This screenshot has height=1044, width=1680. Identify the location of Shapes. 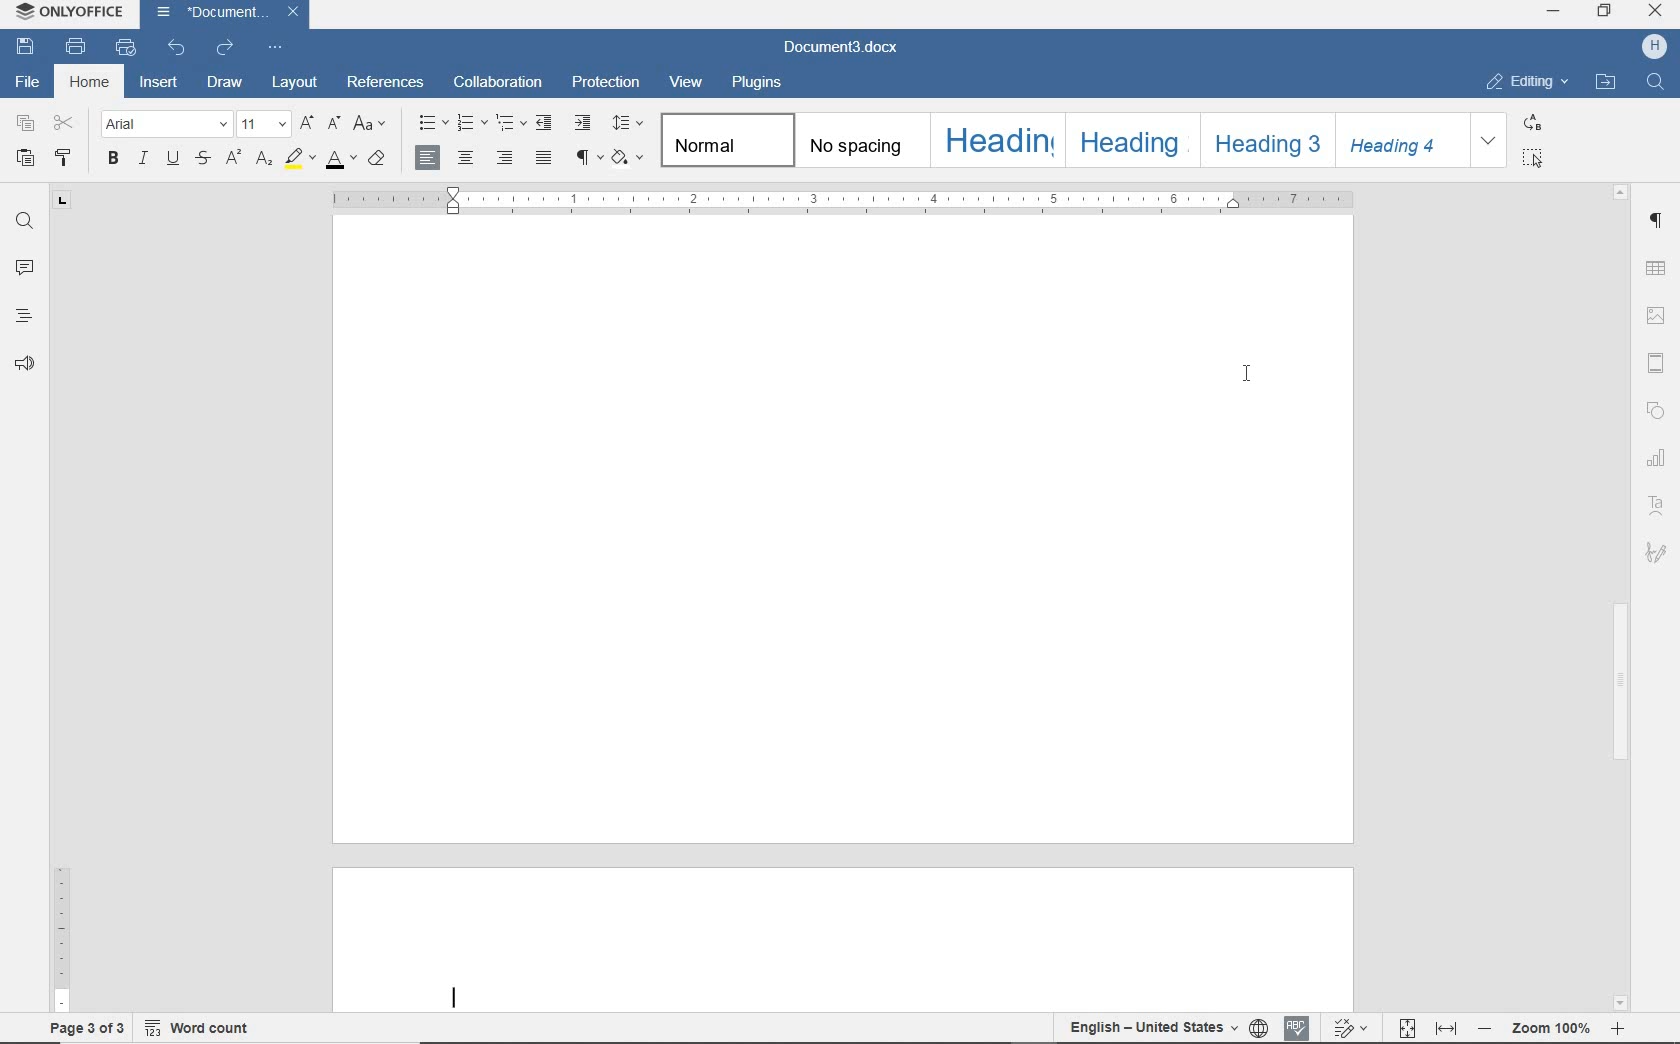
(1661, 412).